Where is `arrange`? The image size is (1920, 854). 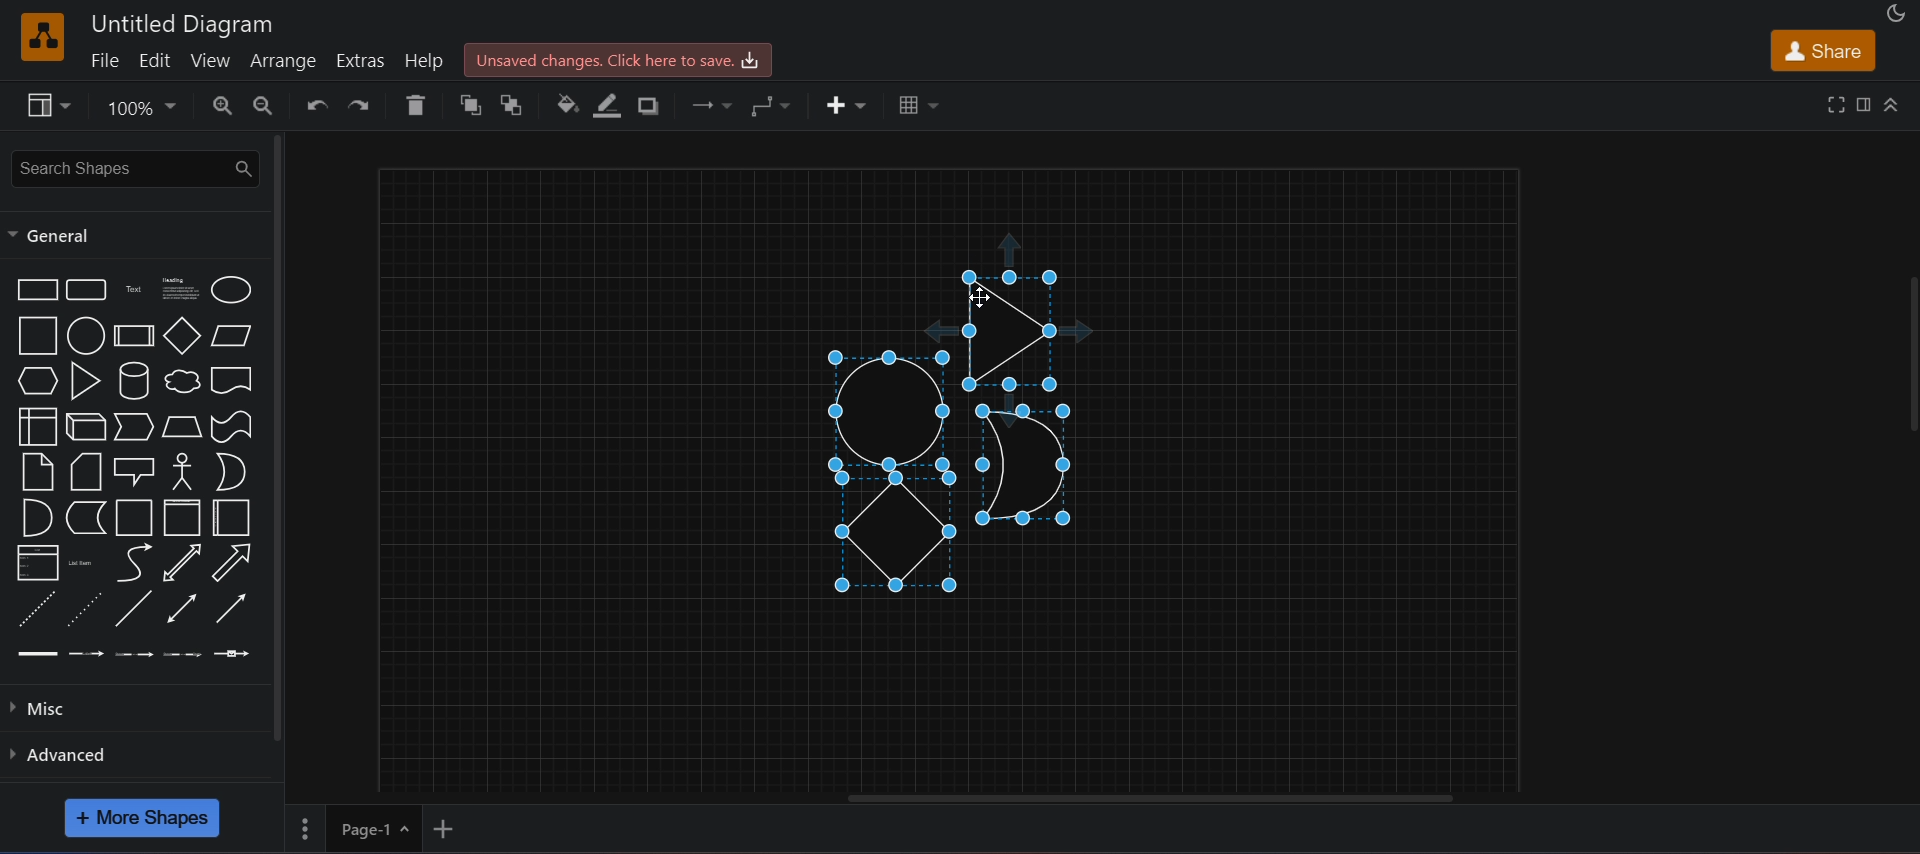
arrange is located at coordinates (286, 60).